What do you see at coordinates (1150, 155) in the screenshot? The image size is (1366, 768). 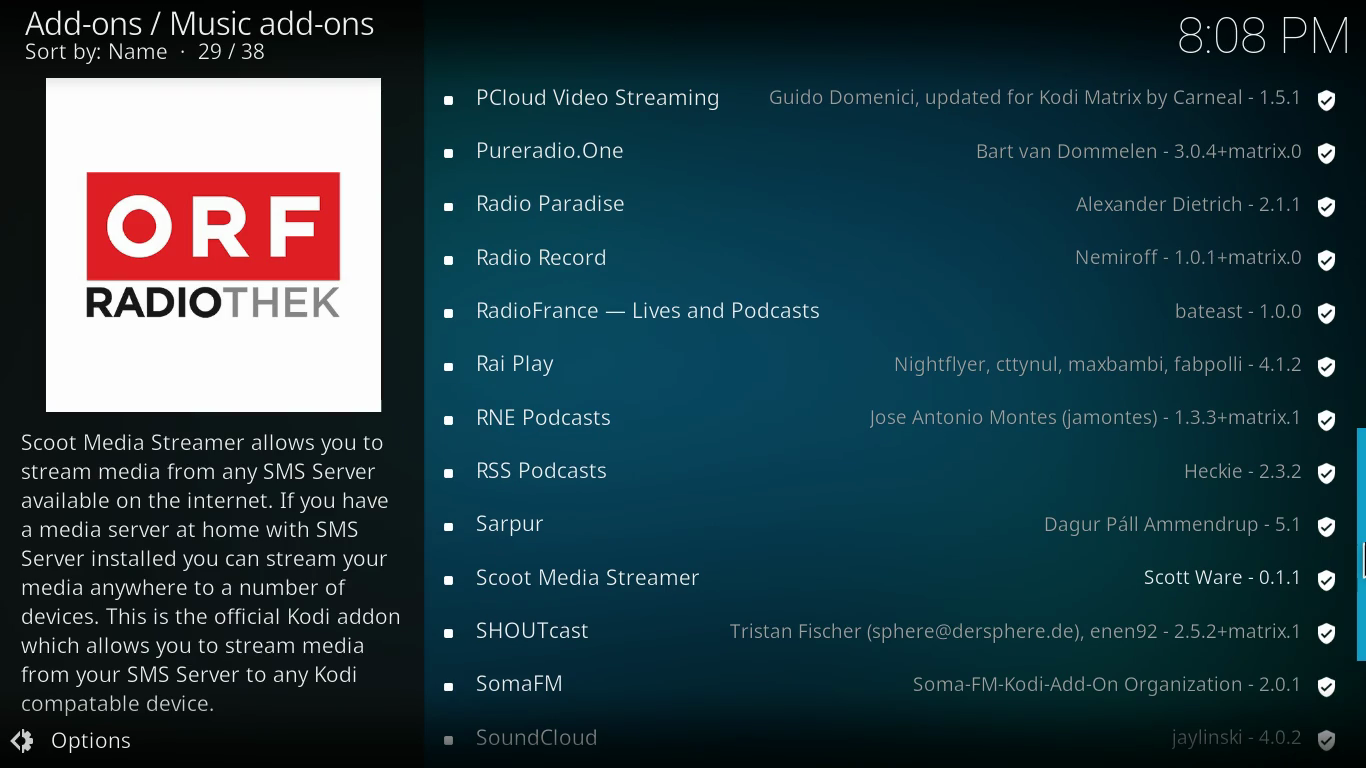 I see `provider` at bounding box center [1150, 155].